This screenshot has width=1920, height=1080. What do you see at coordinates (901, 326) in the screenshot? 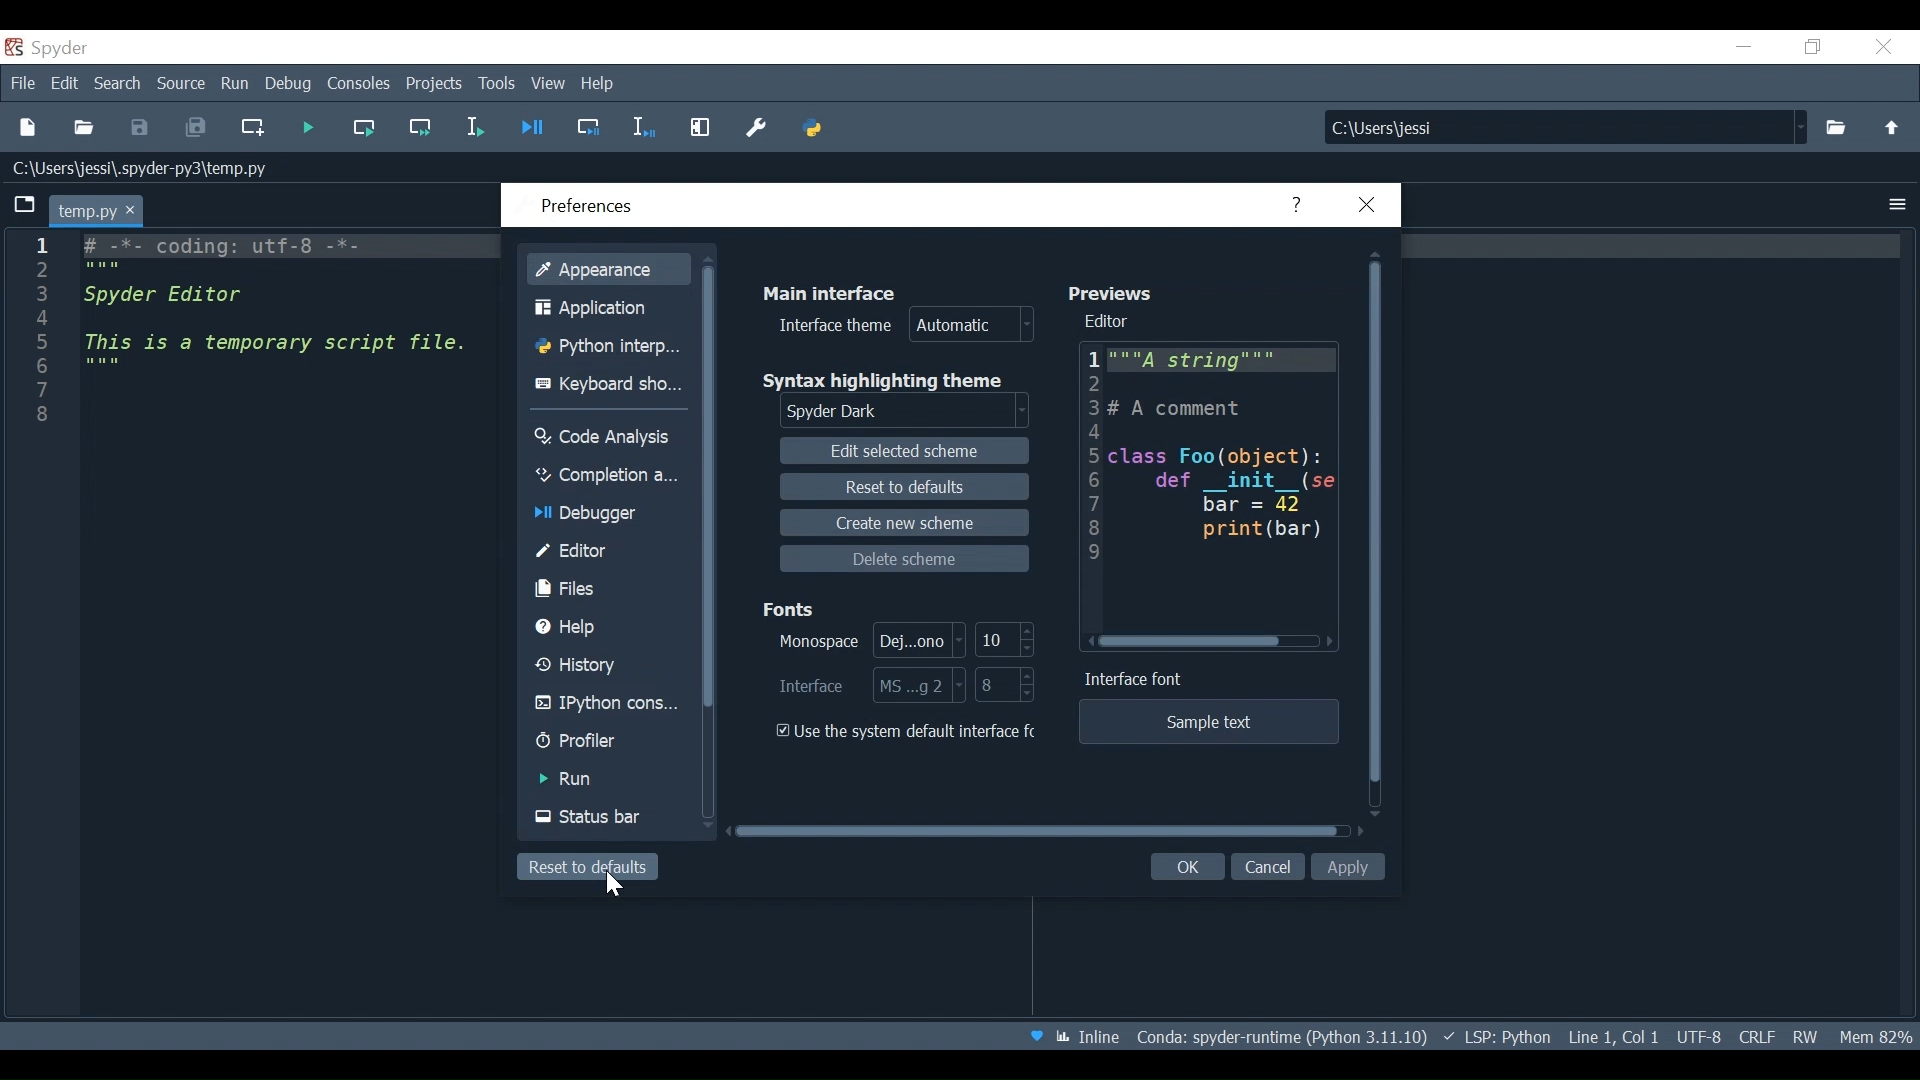
I see `Interface theme` at bounding box center [901, 326].